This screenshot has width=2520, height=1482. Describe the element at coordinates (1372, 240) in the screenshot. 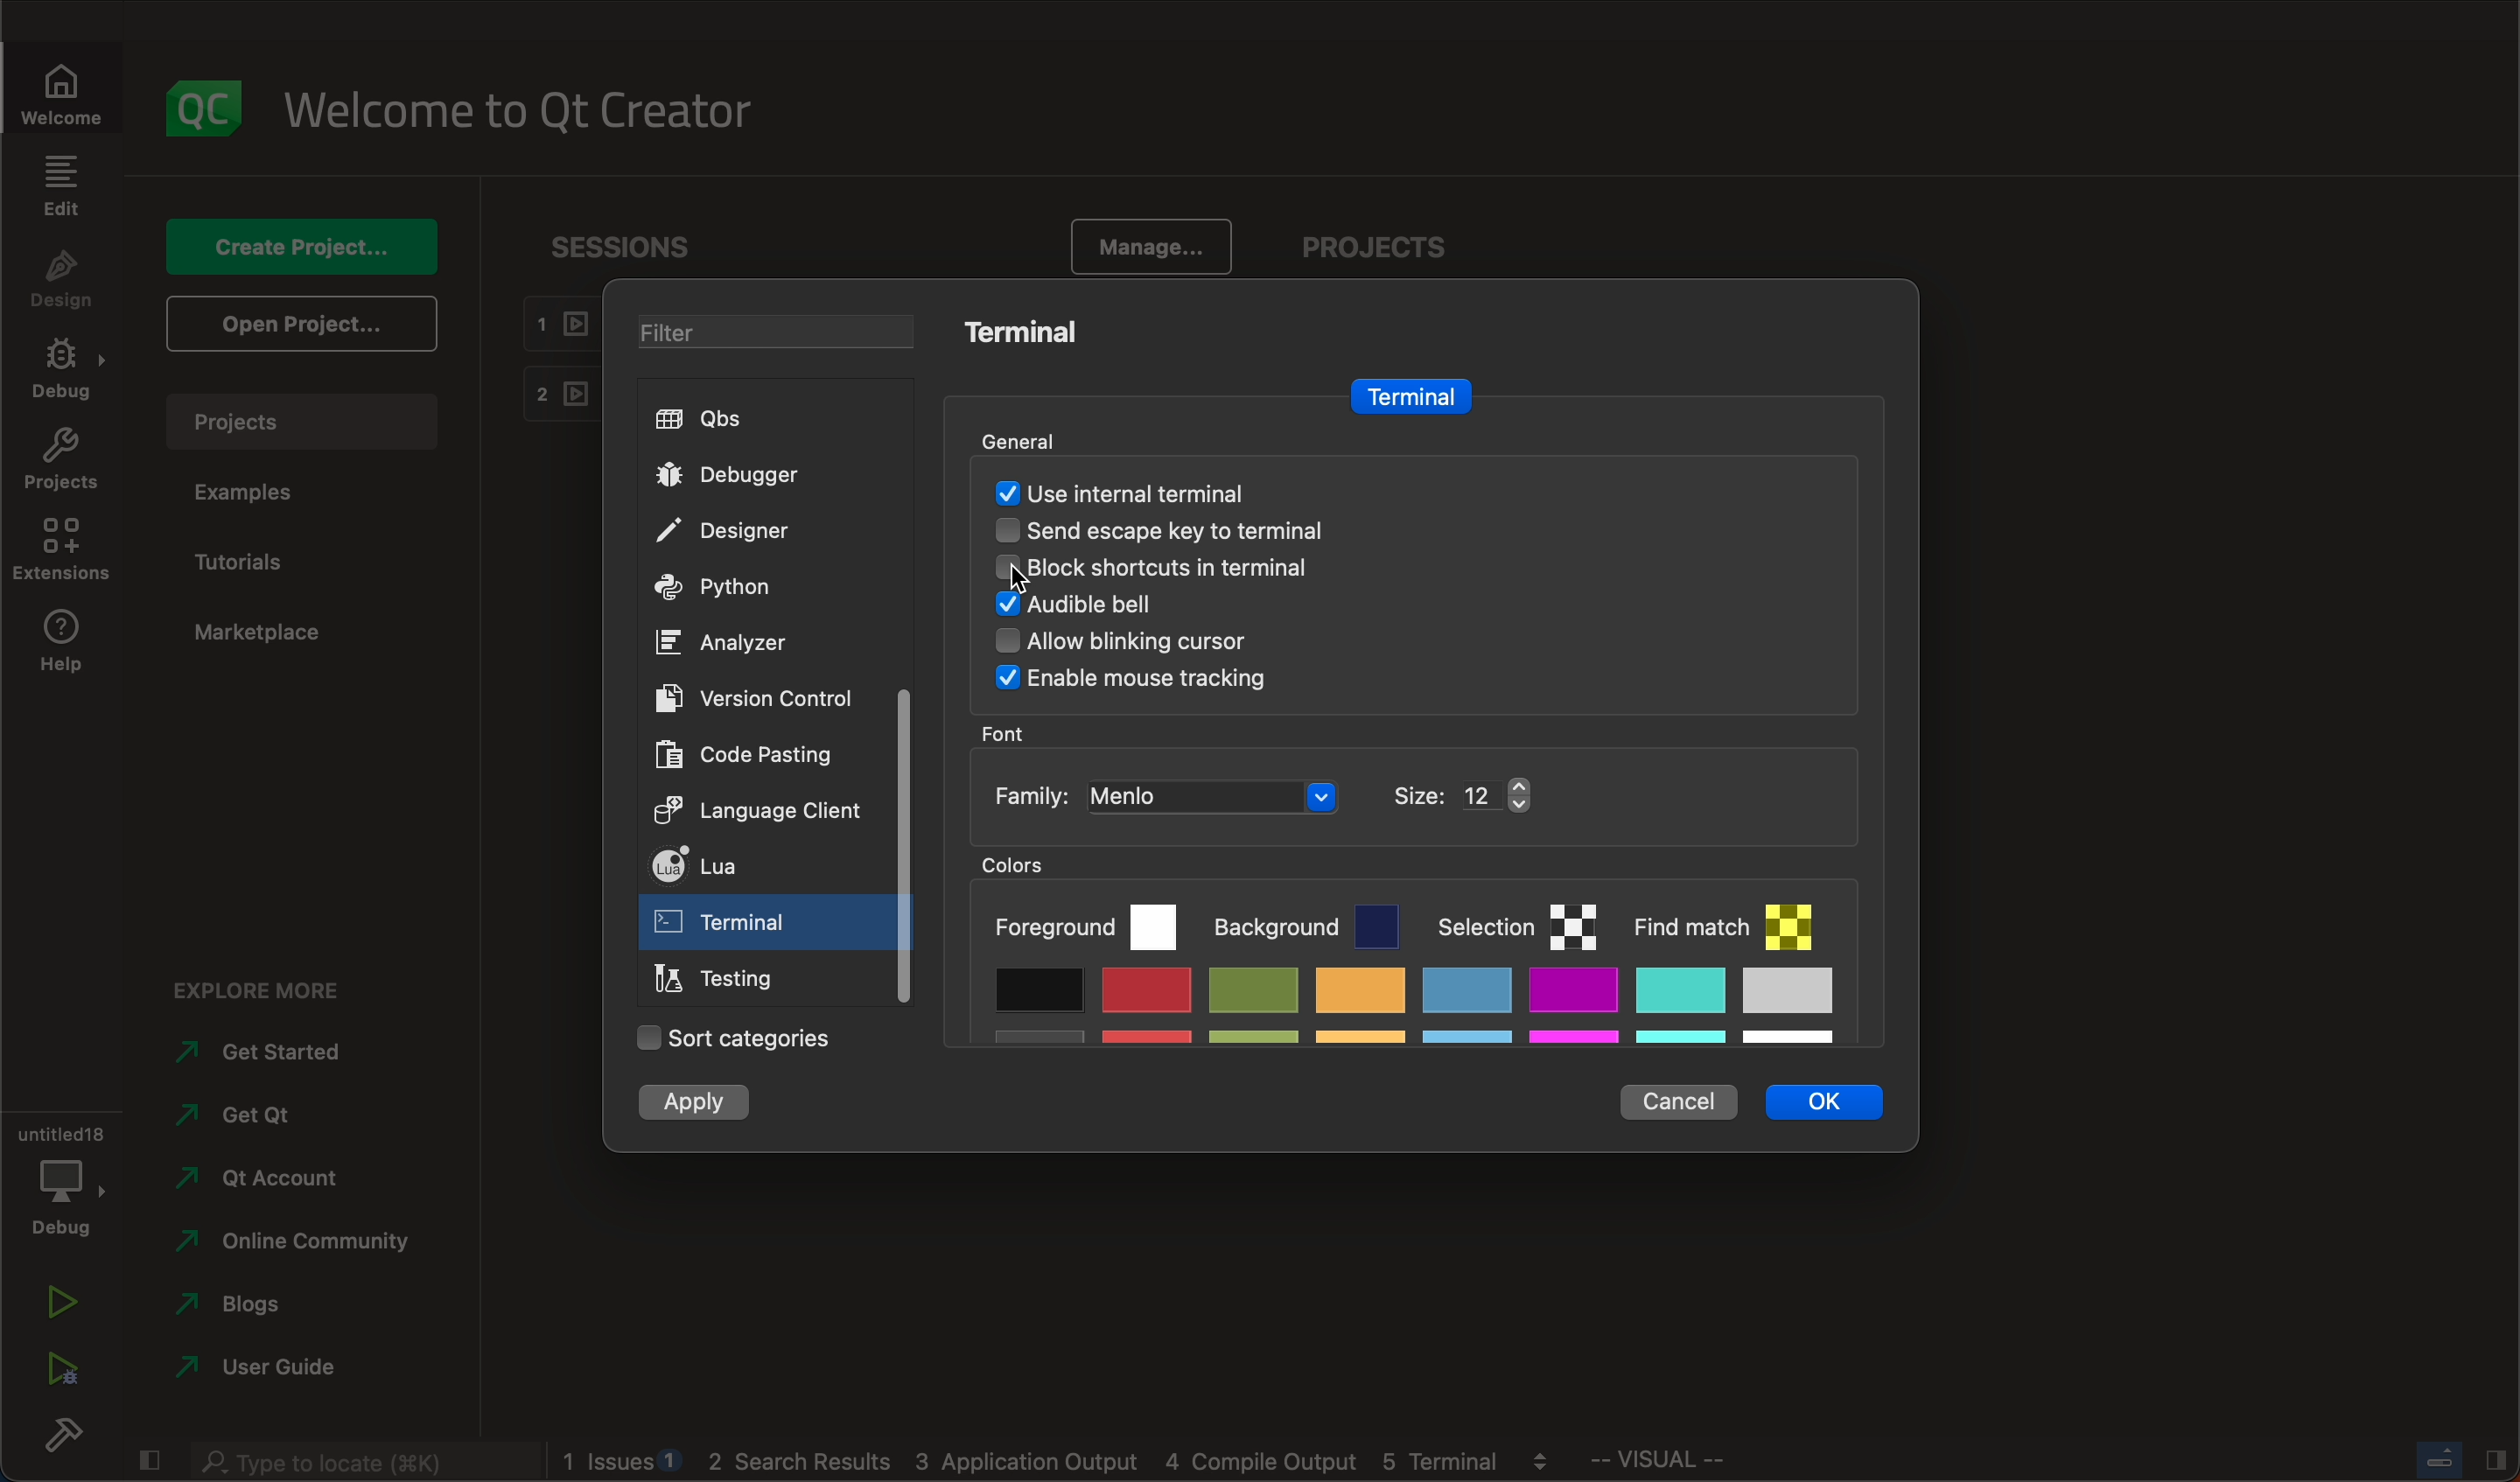

I see `projects` at that location.